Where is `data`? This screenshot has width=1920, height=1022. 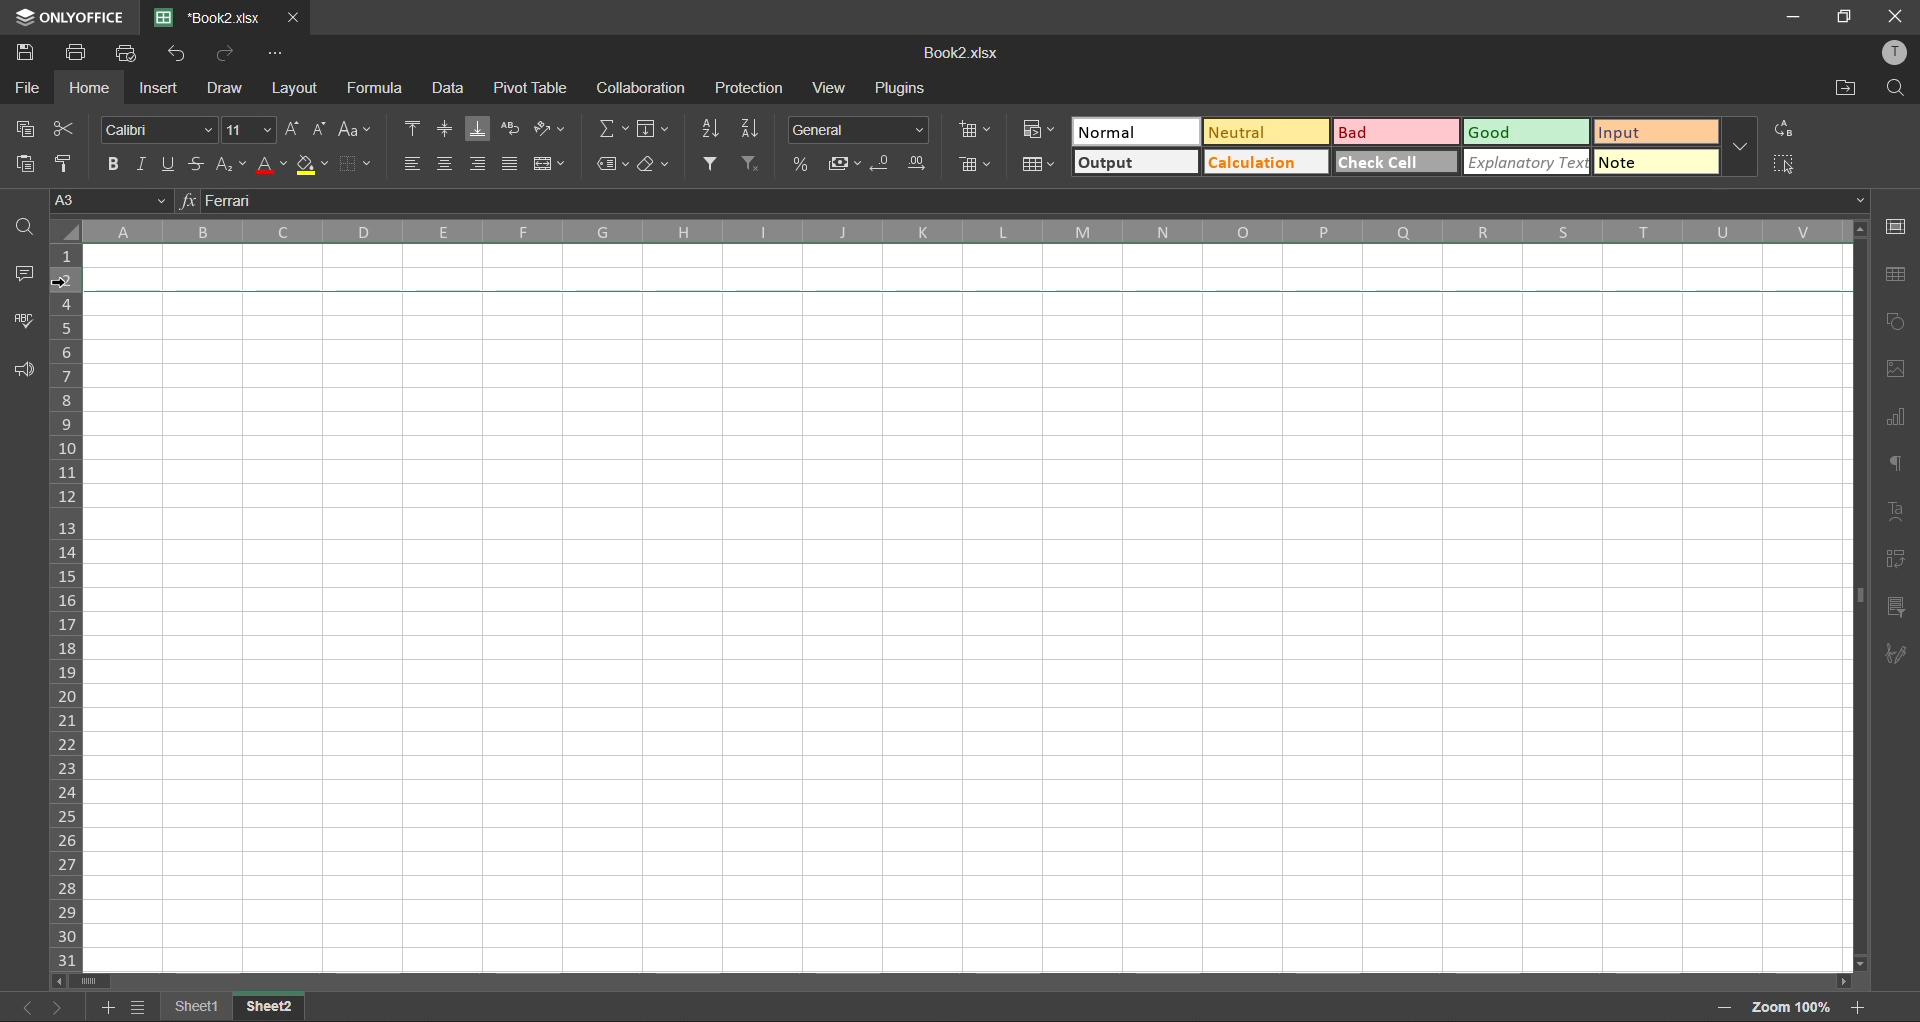 data is located at coordinates (448, 88).